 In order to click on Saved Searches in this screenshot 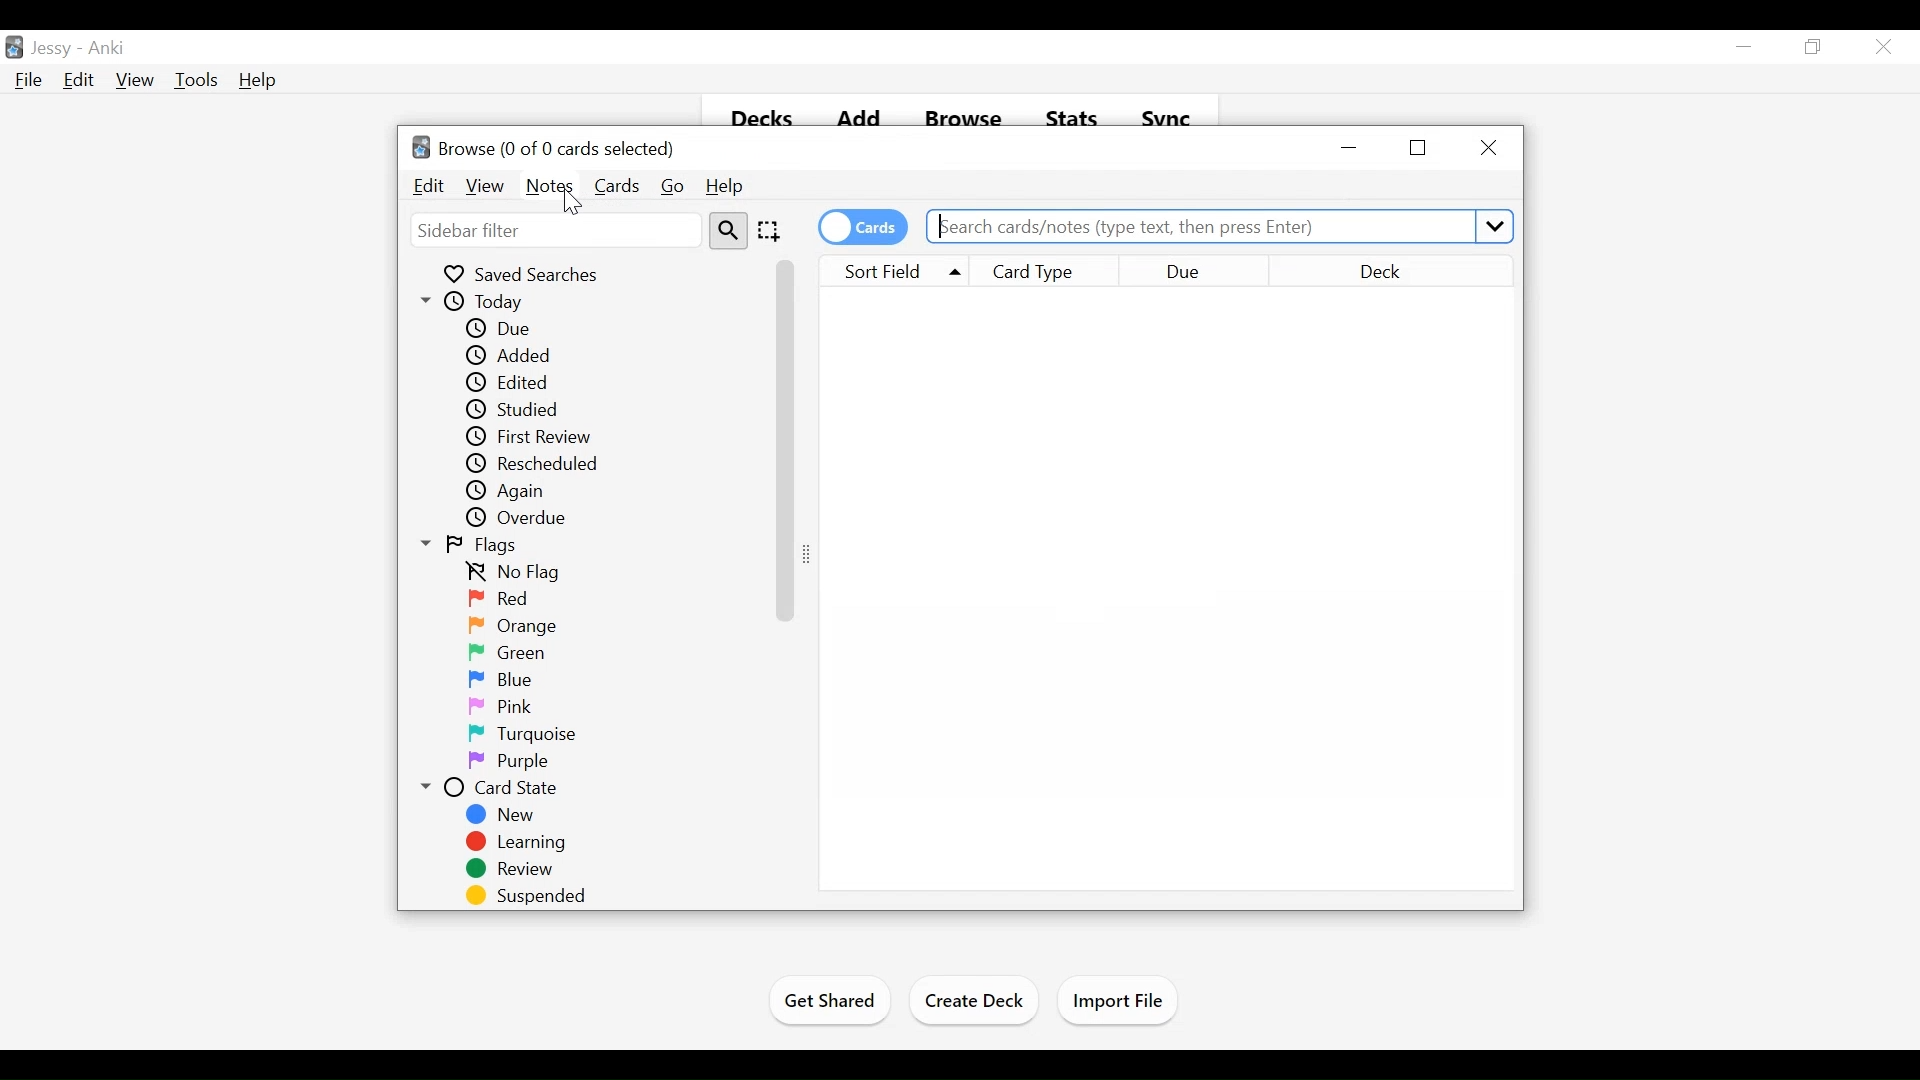, I will do `click(524, 273)`.